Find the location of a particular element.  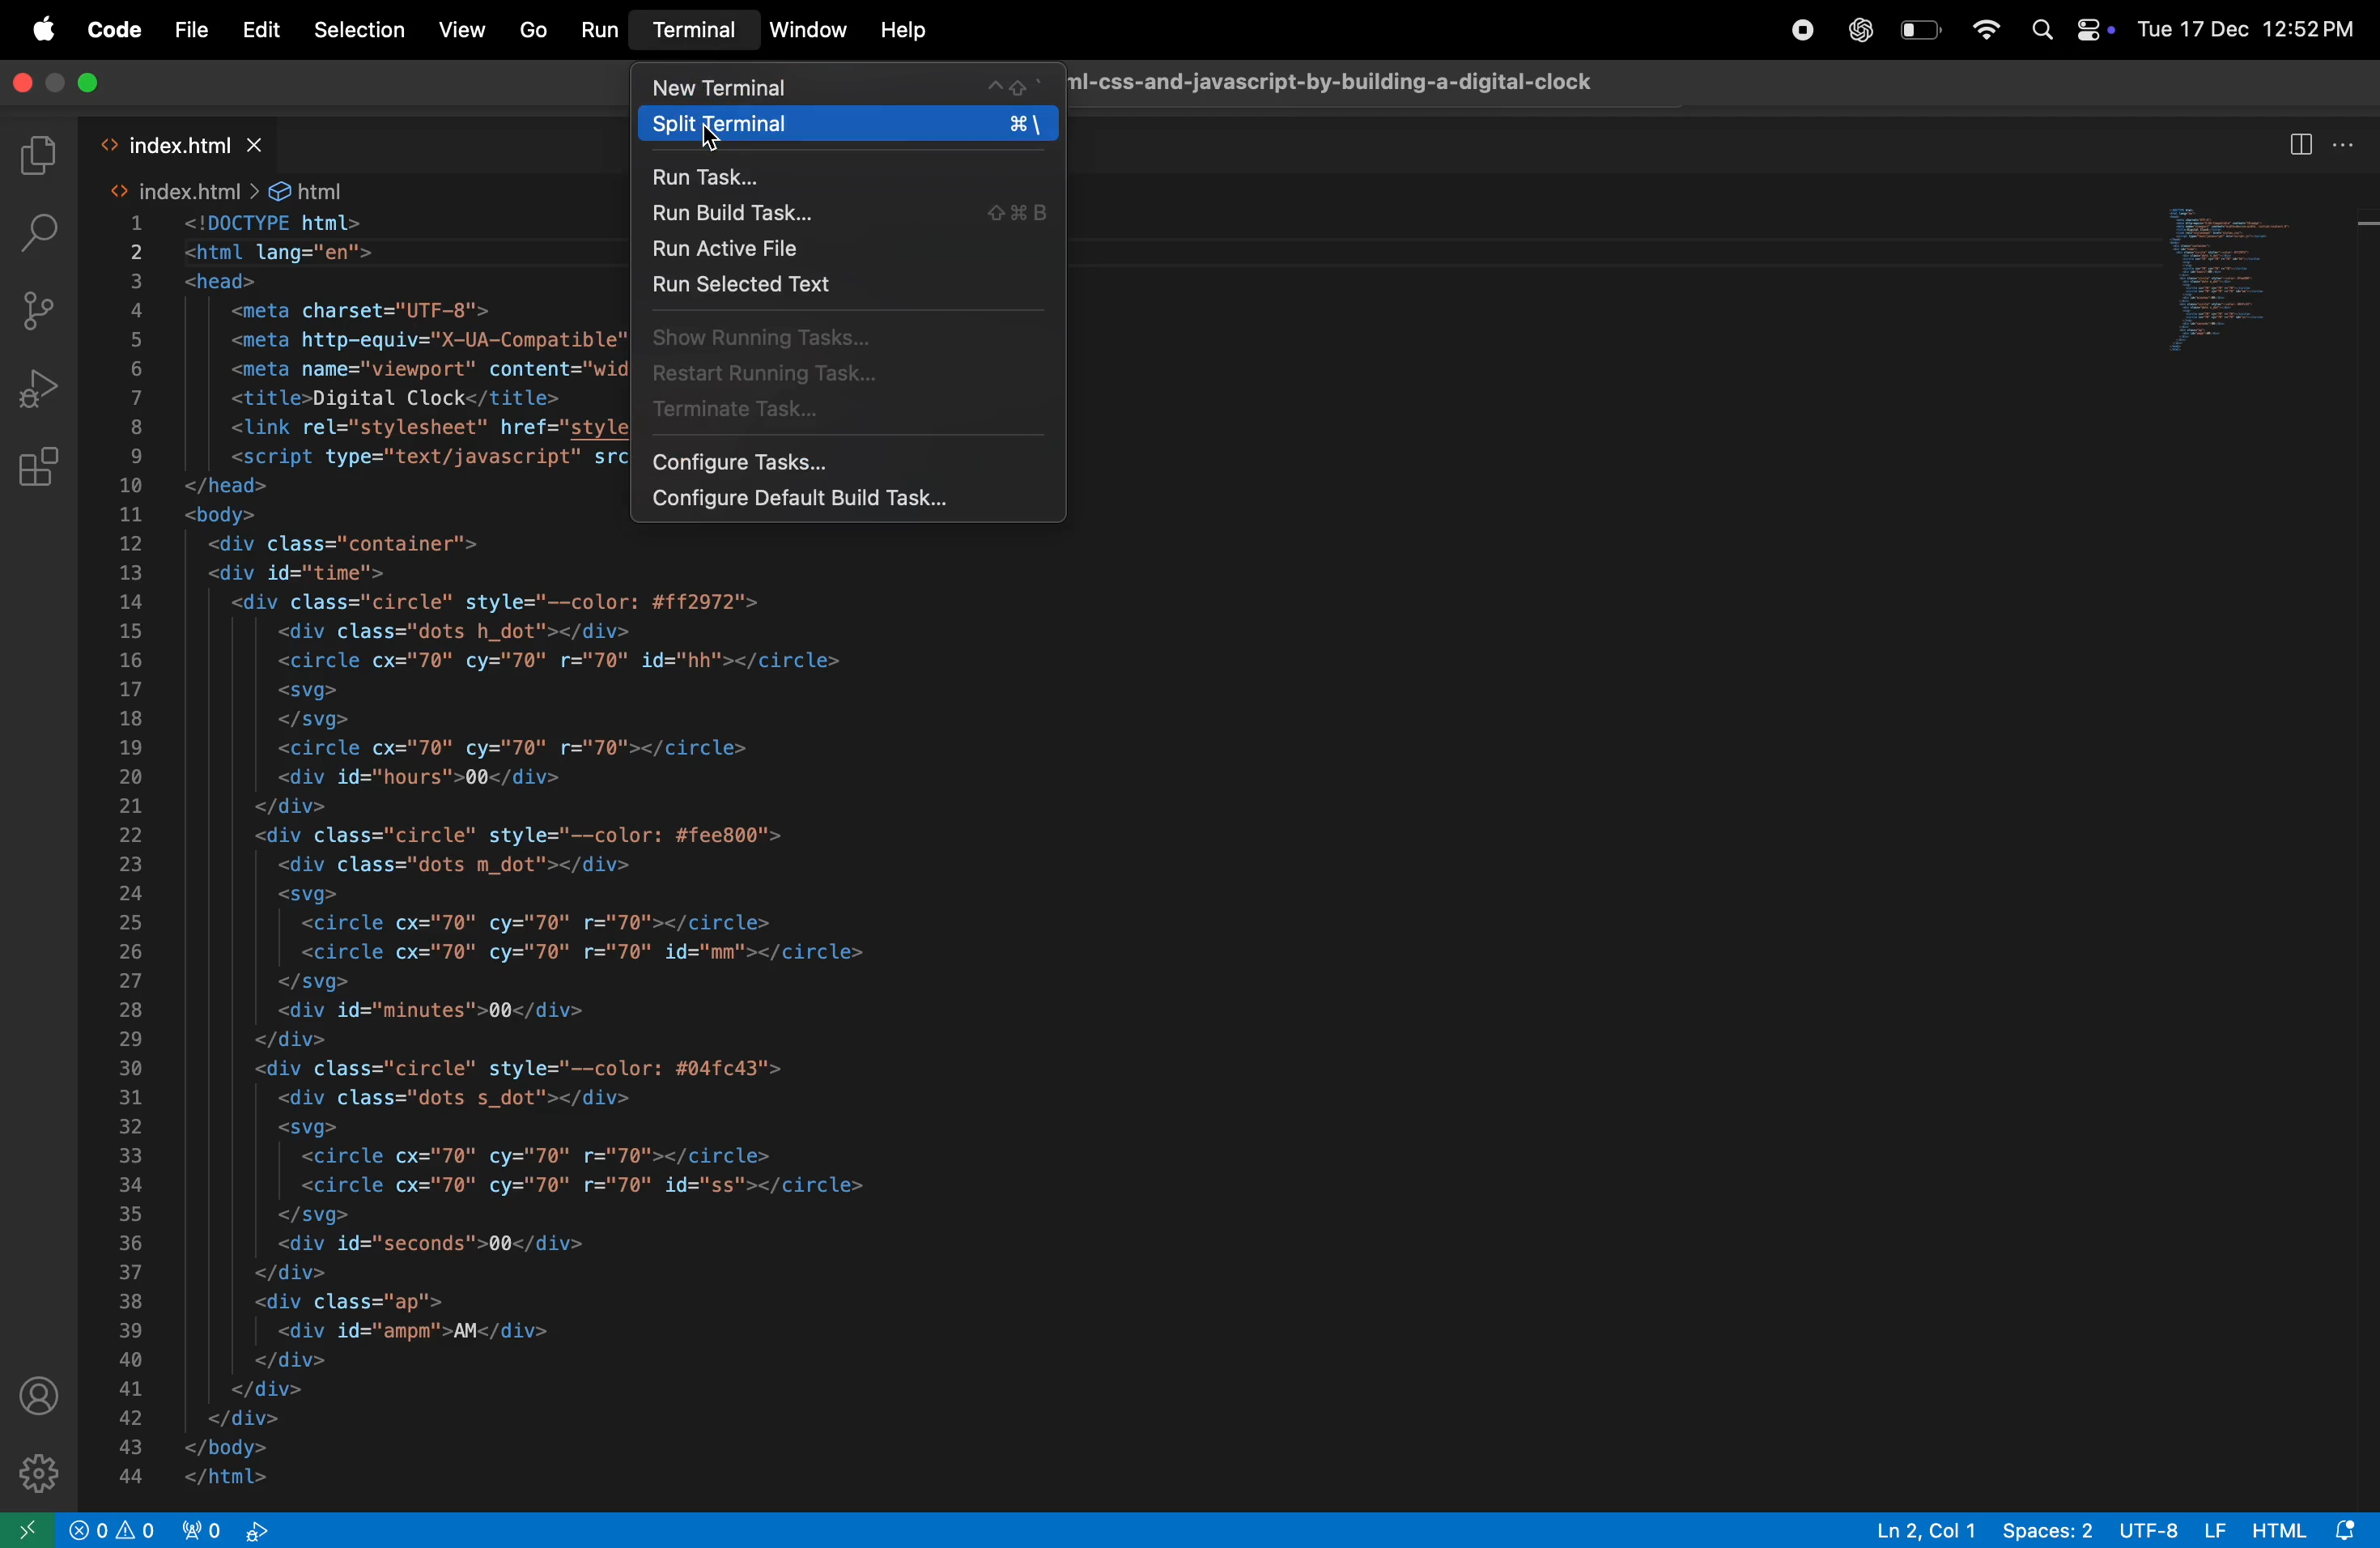

line number is located at coordinates (132, 851).